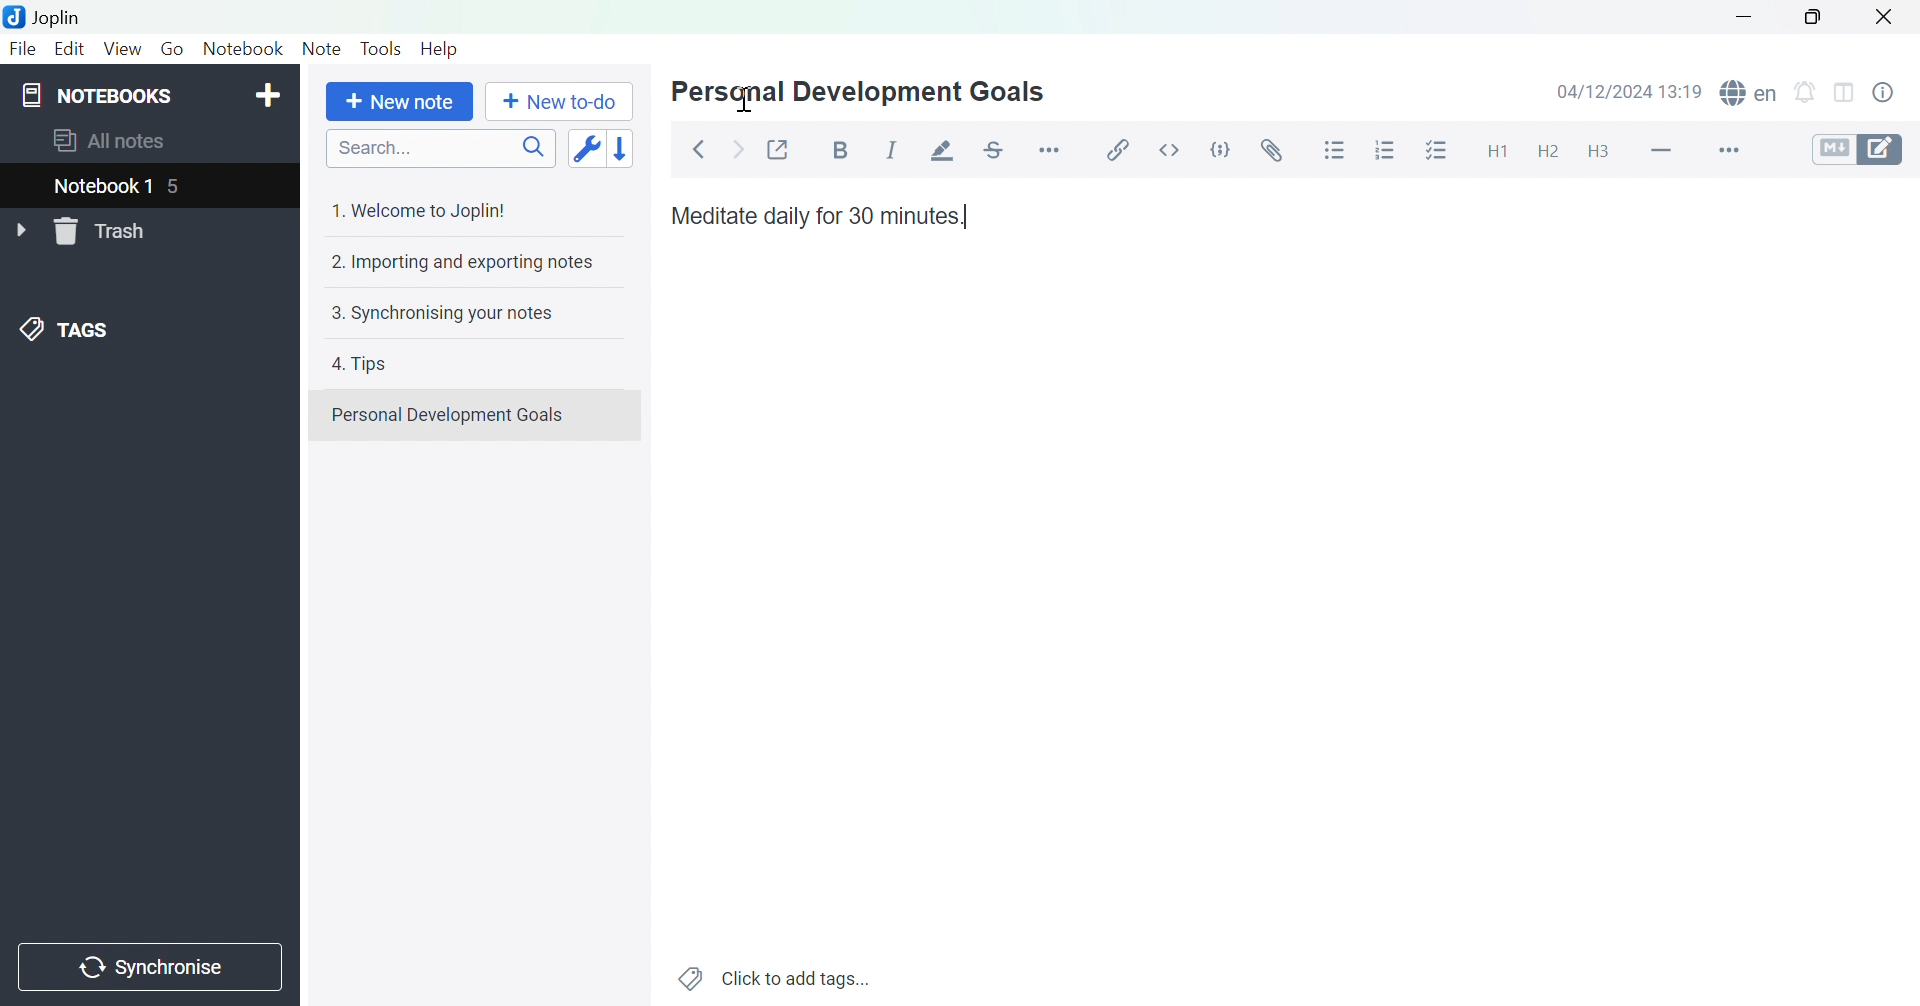 This screenshot has height=1006, width=1920. I want to click on Forward, so click(736, 147).